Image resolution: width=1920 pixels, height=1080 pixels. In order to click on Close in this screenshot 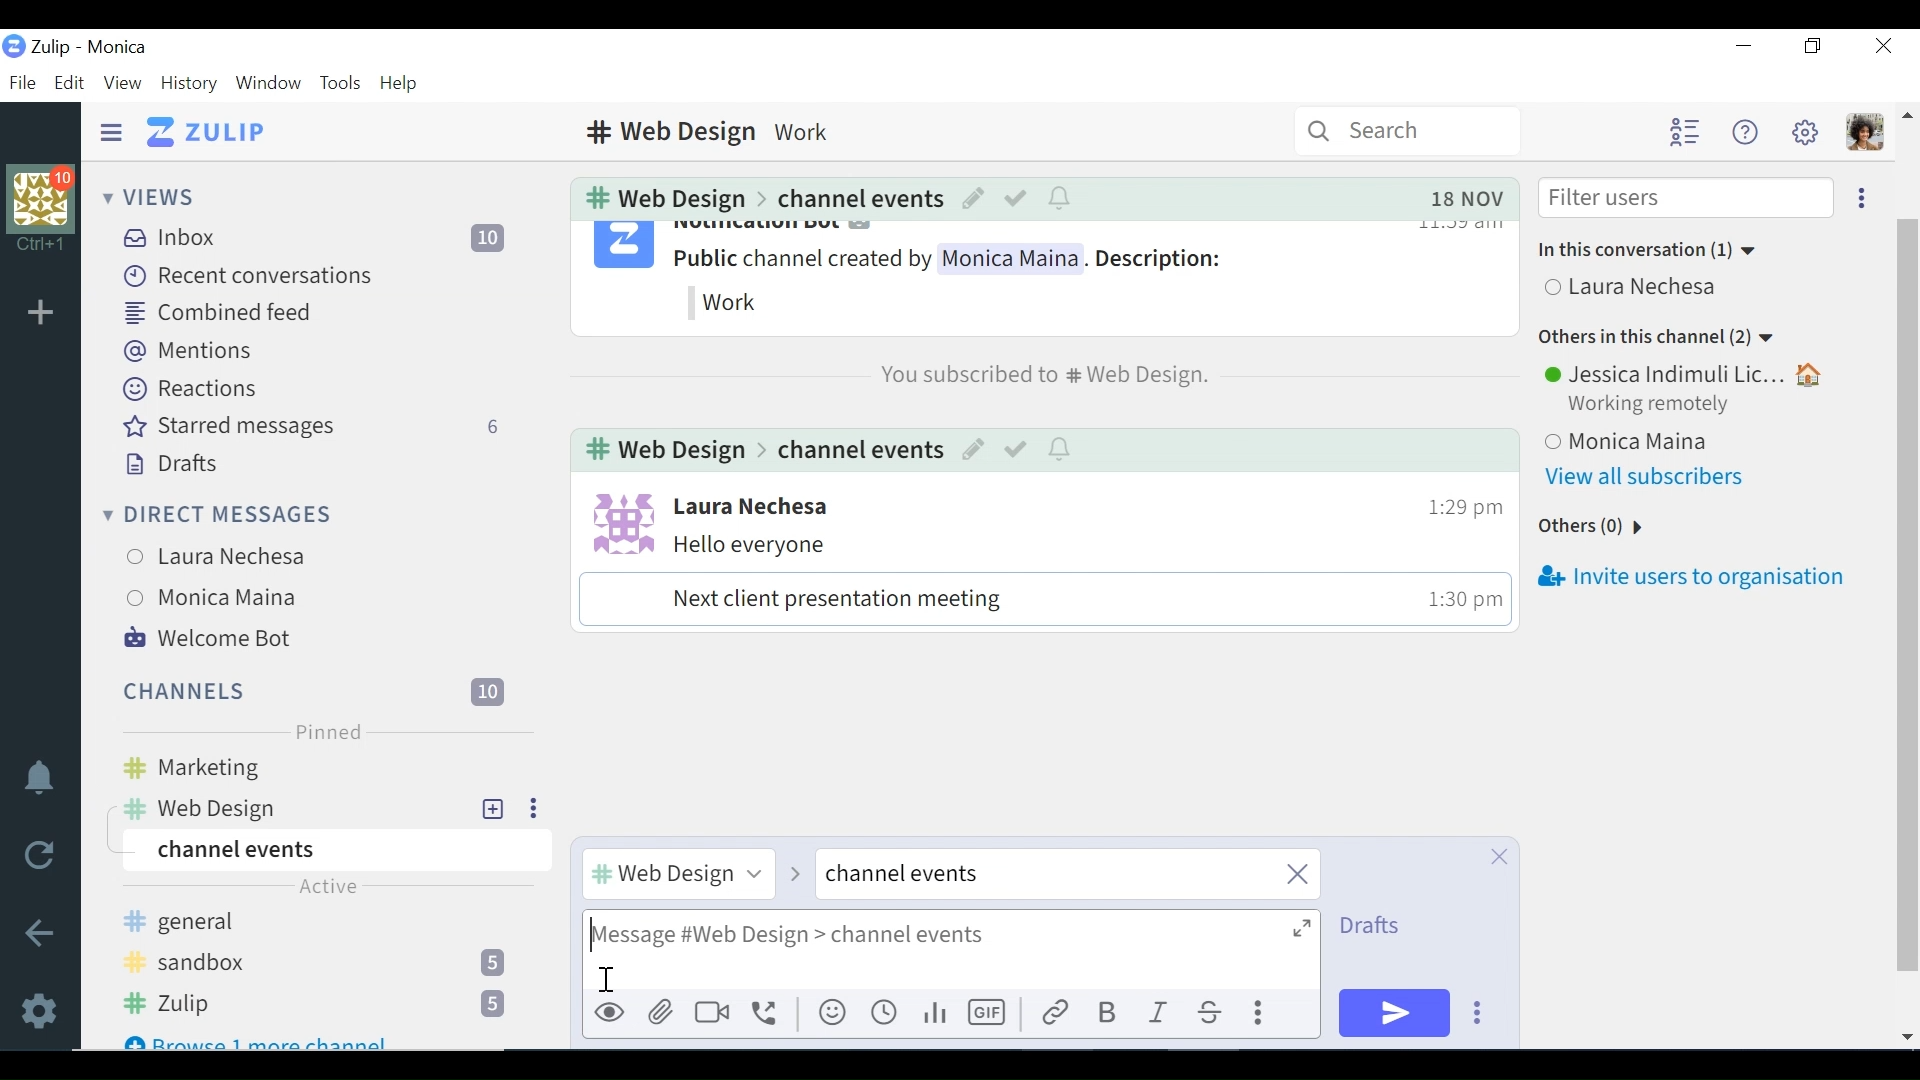, I will do `click(1497, 856)`.